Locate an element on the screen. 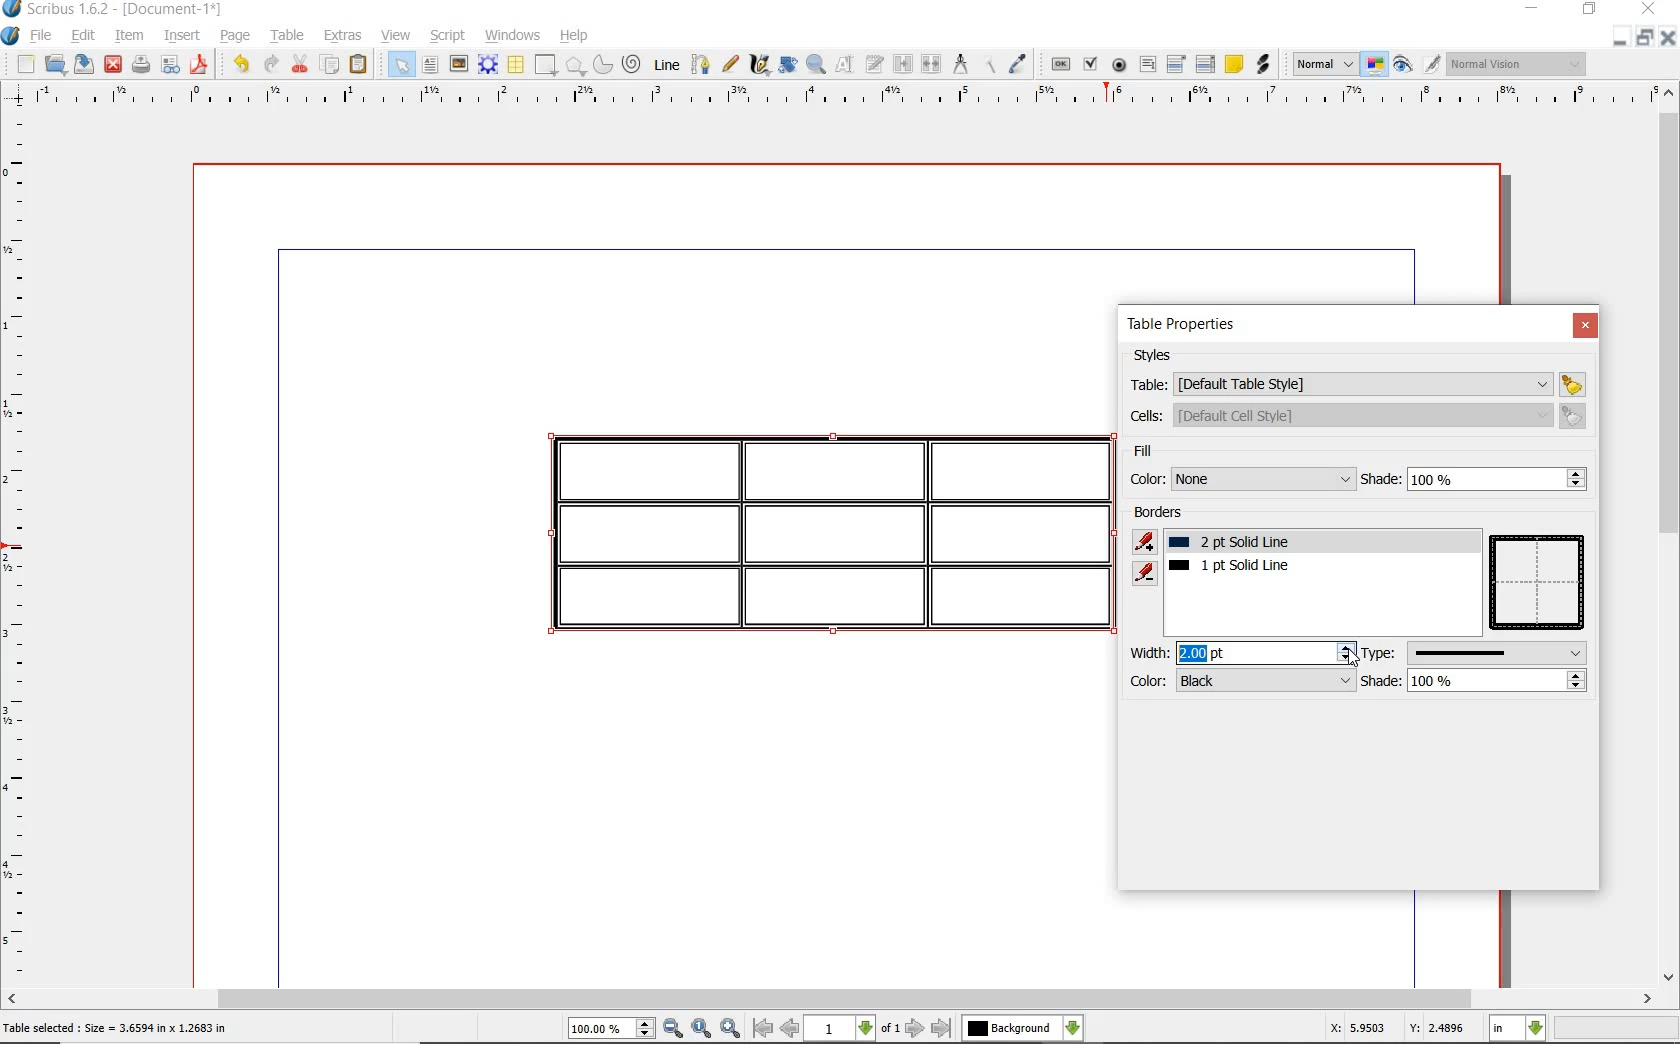  select current page is located at coordinates (853, 1028).